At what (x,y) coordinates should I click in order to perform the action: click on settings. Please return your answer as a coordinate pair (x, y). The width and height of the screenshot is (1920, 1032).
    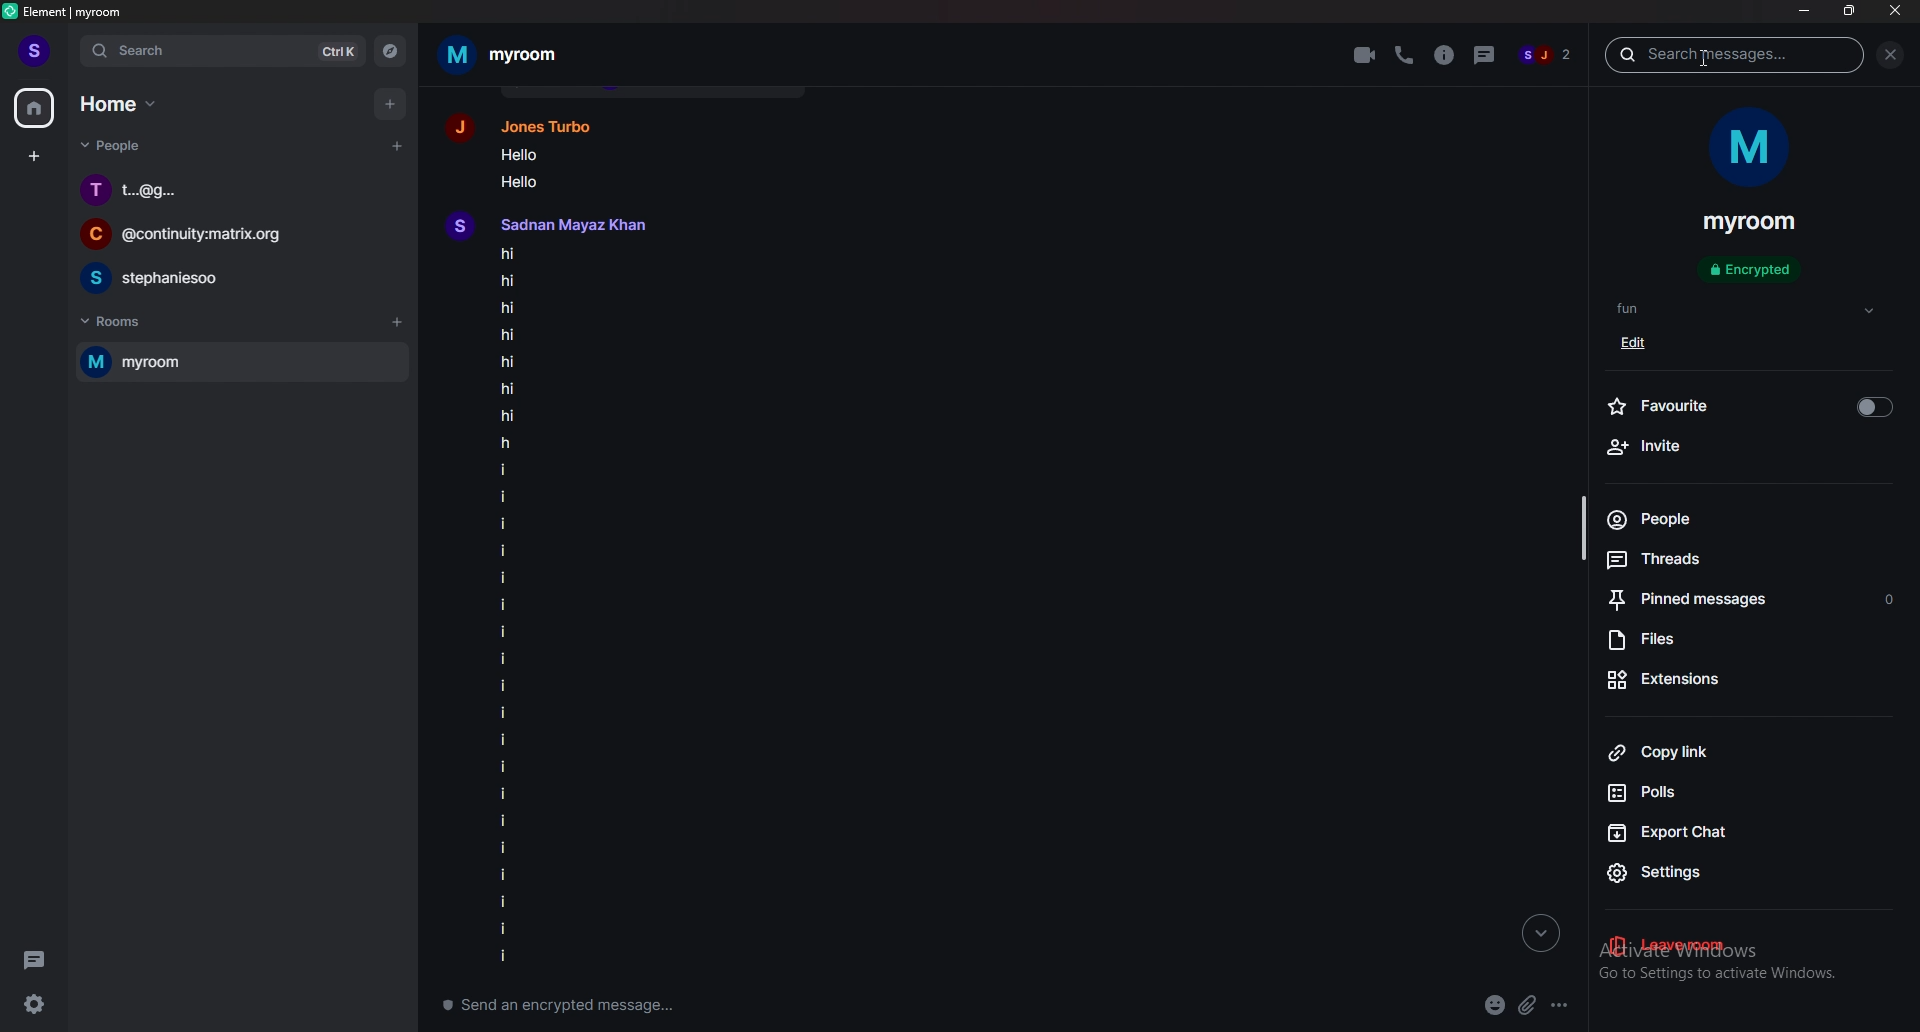
    Looking at the image, I should click on (40, 1006).